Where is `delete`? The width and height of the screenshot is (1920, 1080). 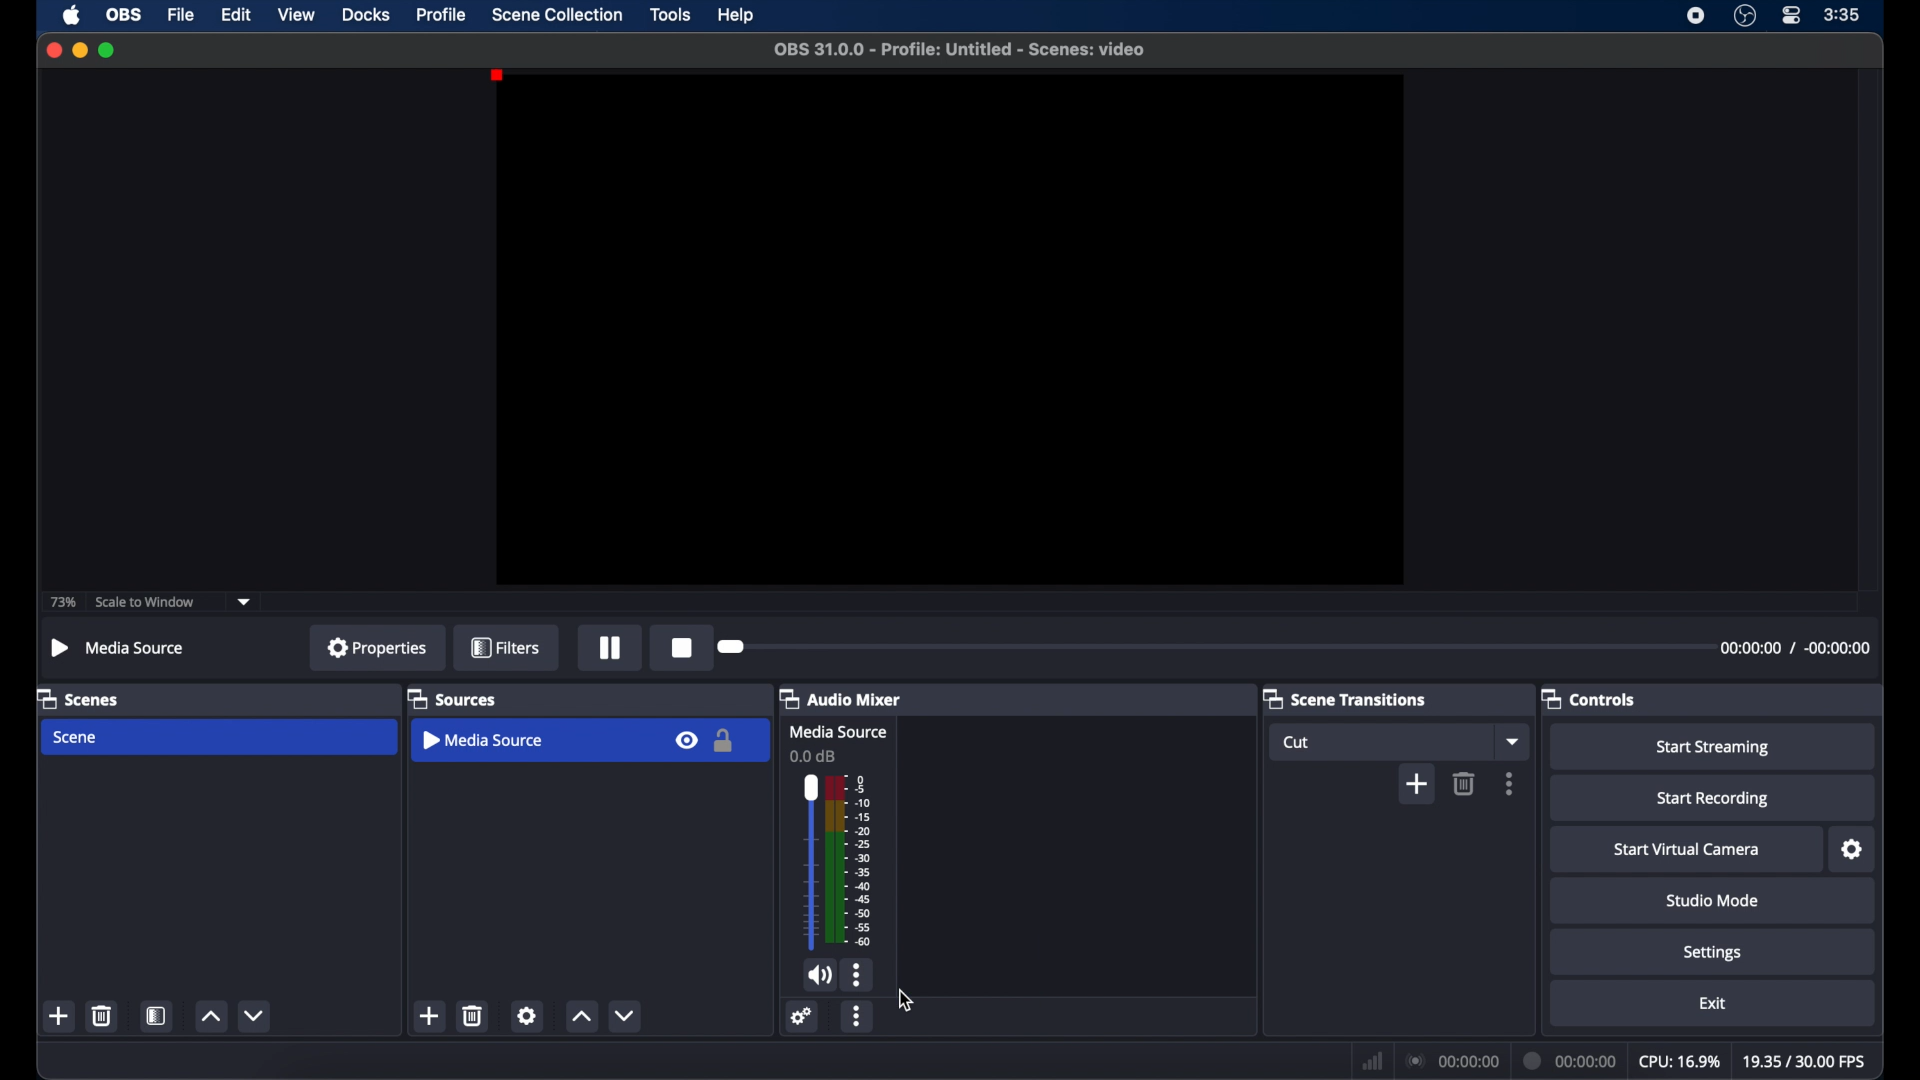 delete is located at coordinates (1465, 783).